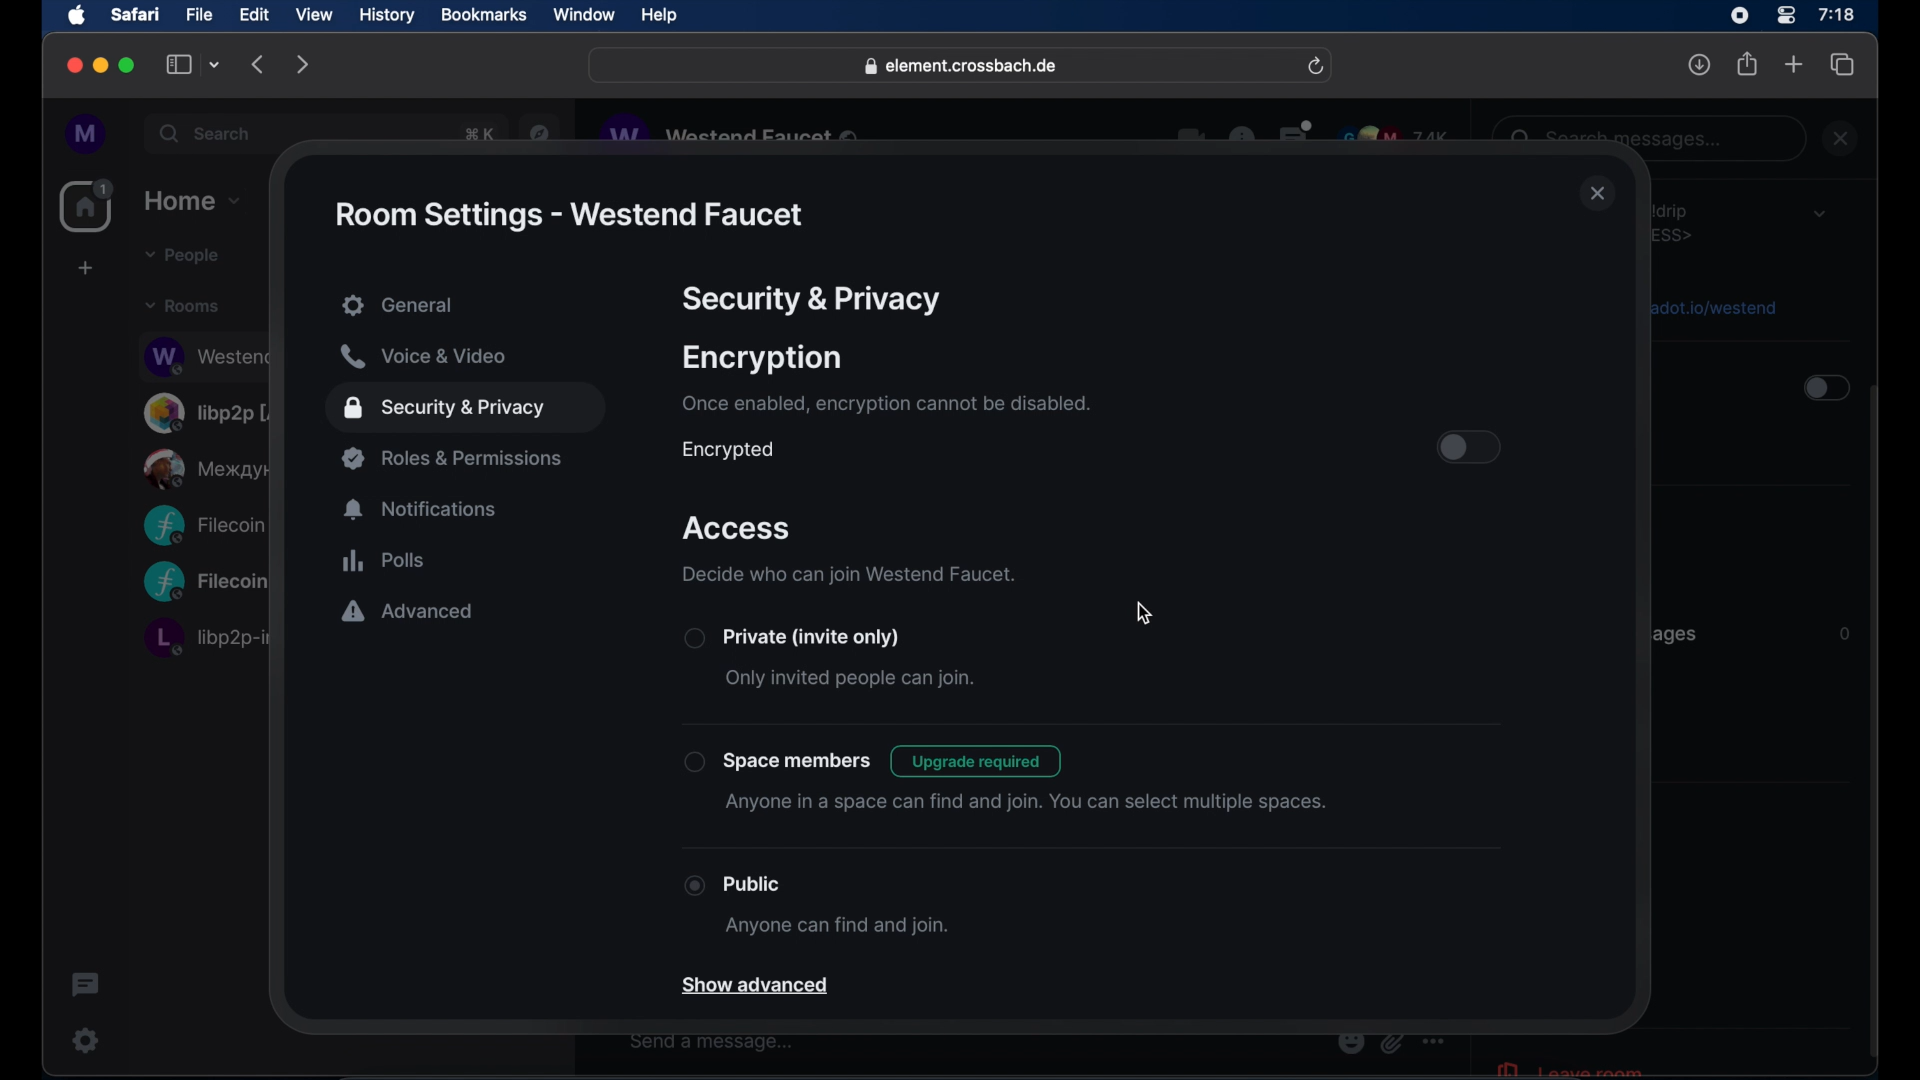  What do you see at coordinates (183, 306) in the screenshot?
I see `rooms dropdown` at bounding box center [183, 306].